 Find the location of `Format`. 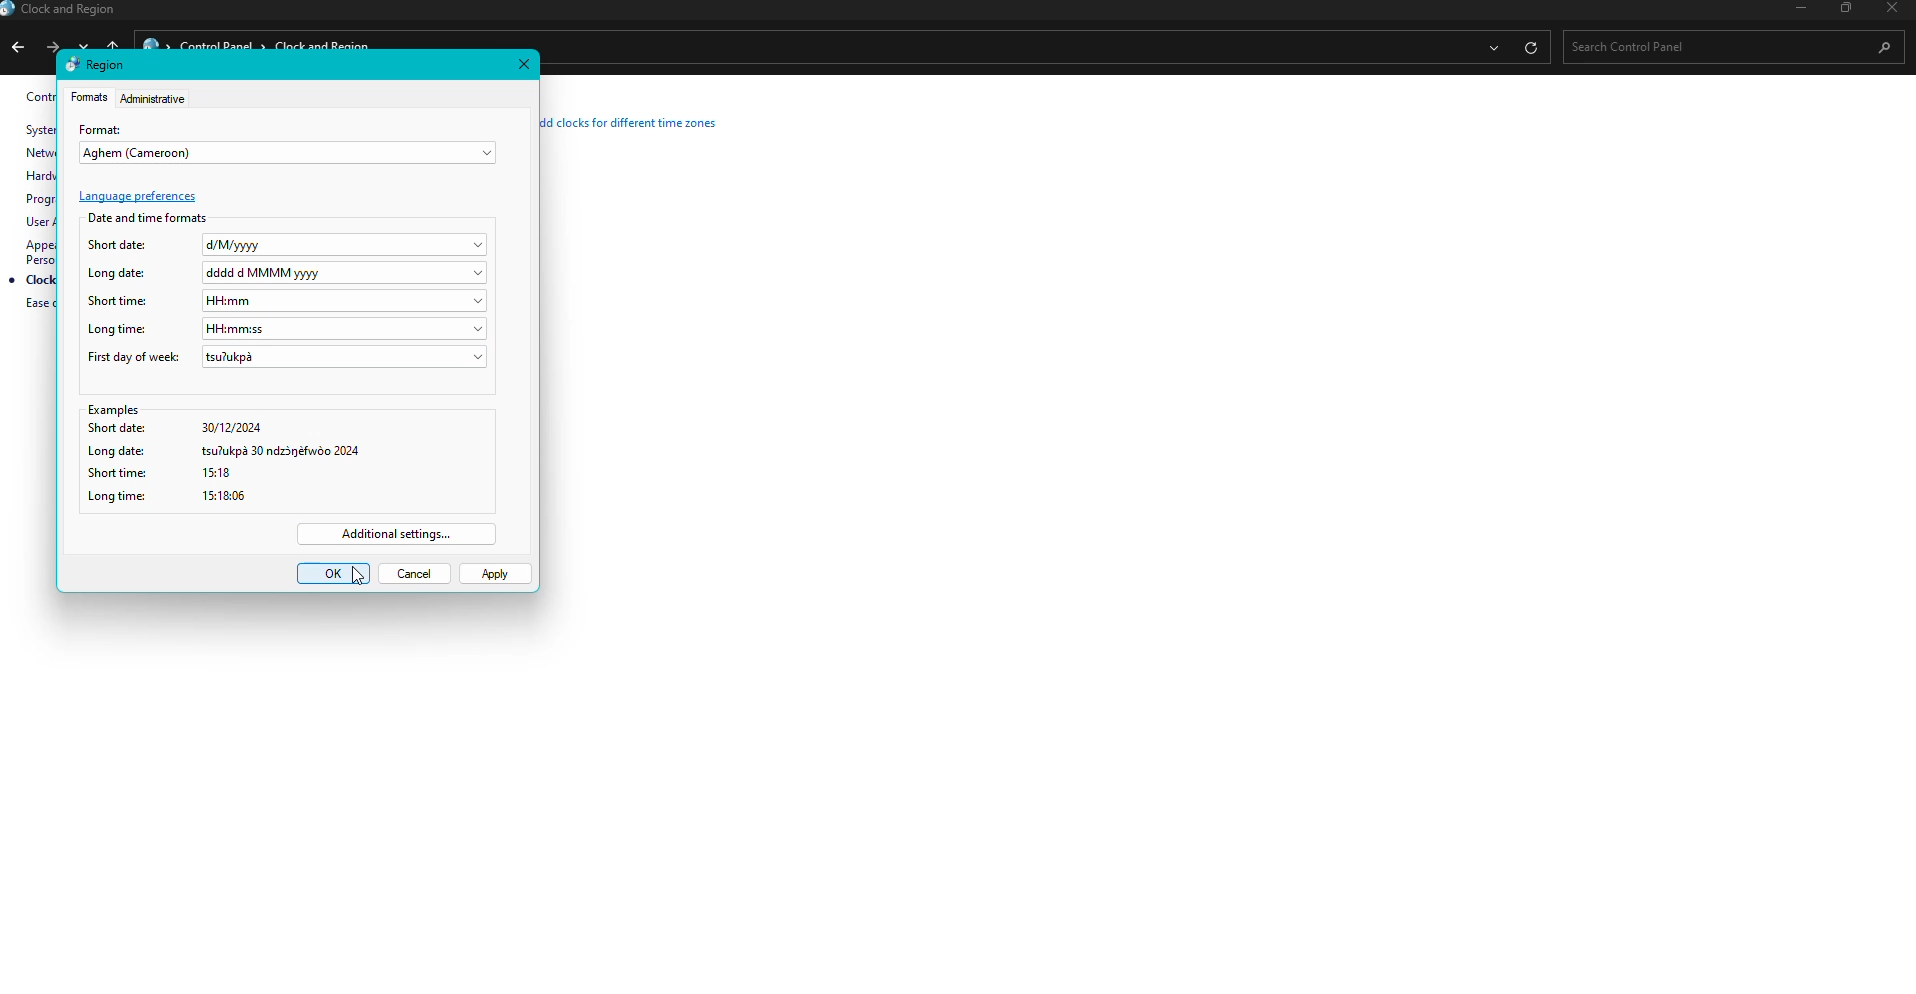

Format is located at coordinates (89, 98).